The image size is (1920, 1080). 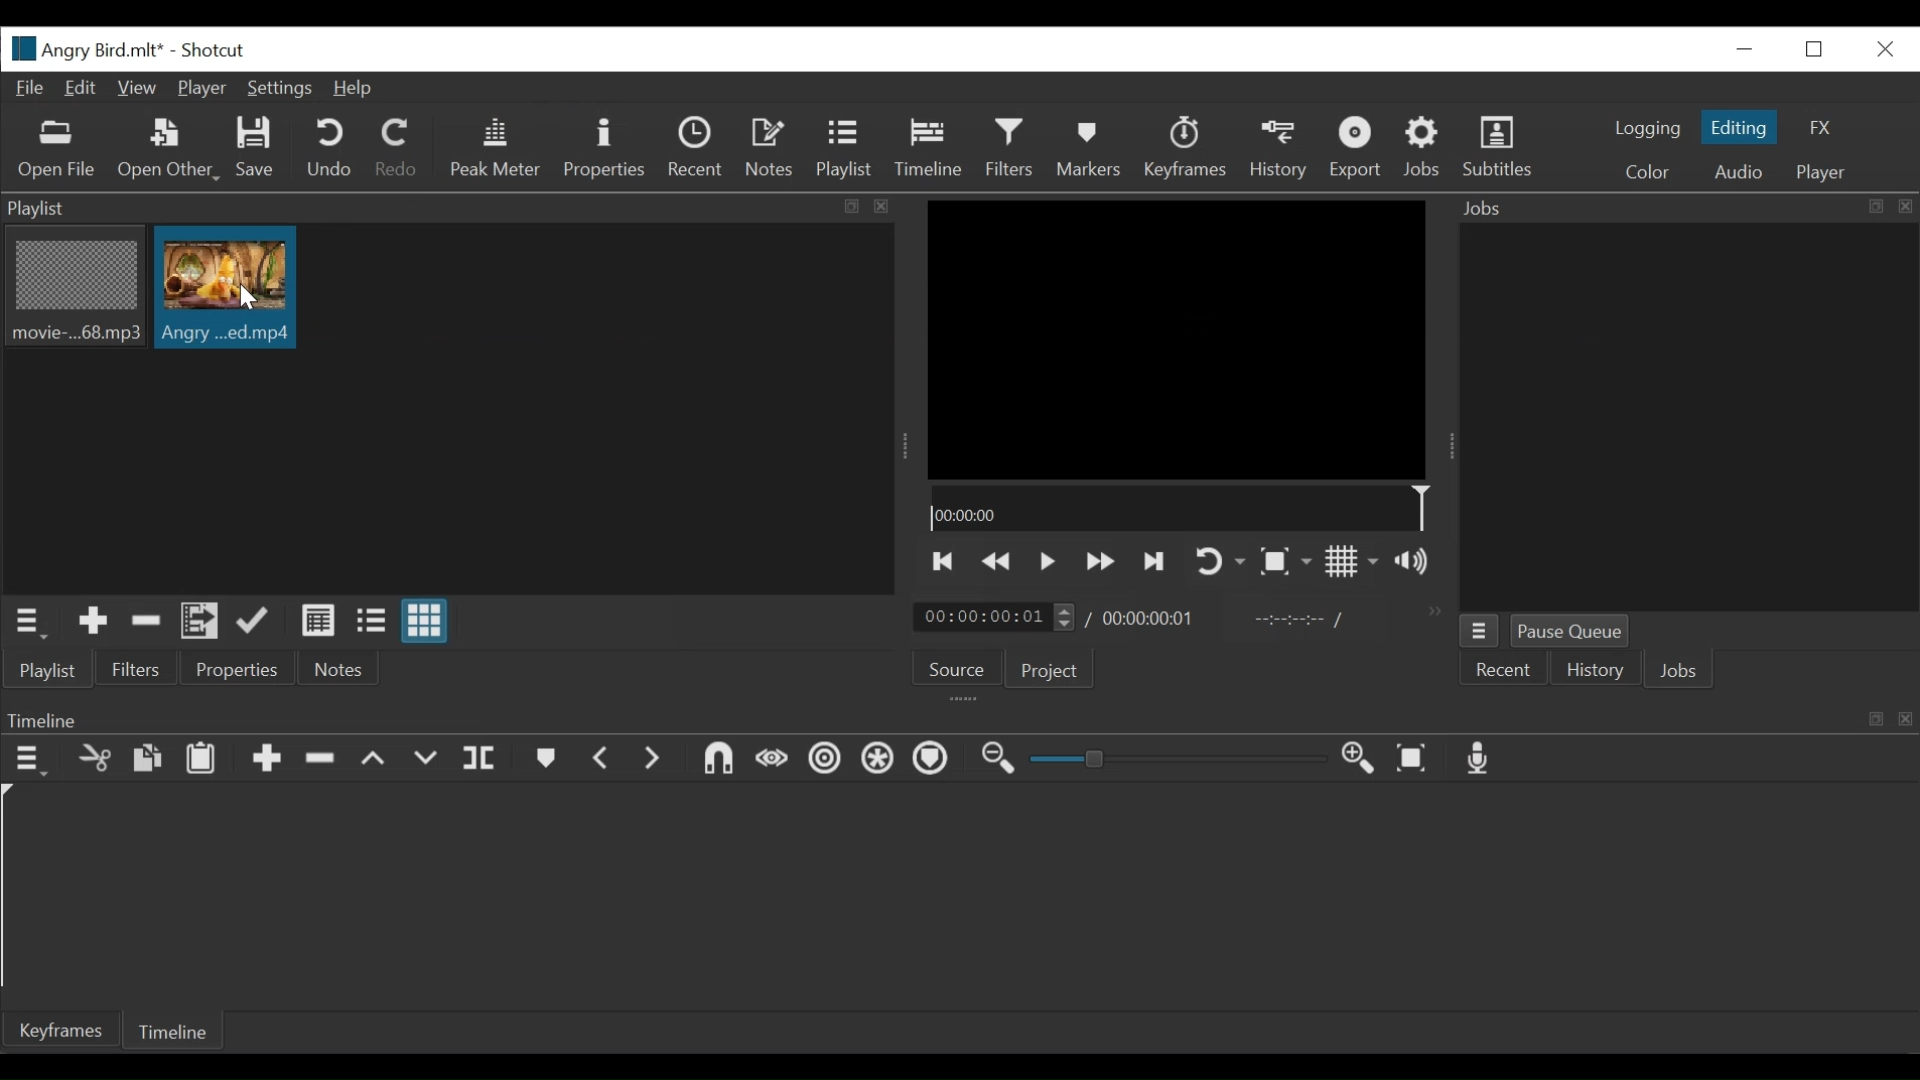 What do you see at coordinates (1355, 149) in the screenshot?
I see `Export` at bounding box center [1355, 149].